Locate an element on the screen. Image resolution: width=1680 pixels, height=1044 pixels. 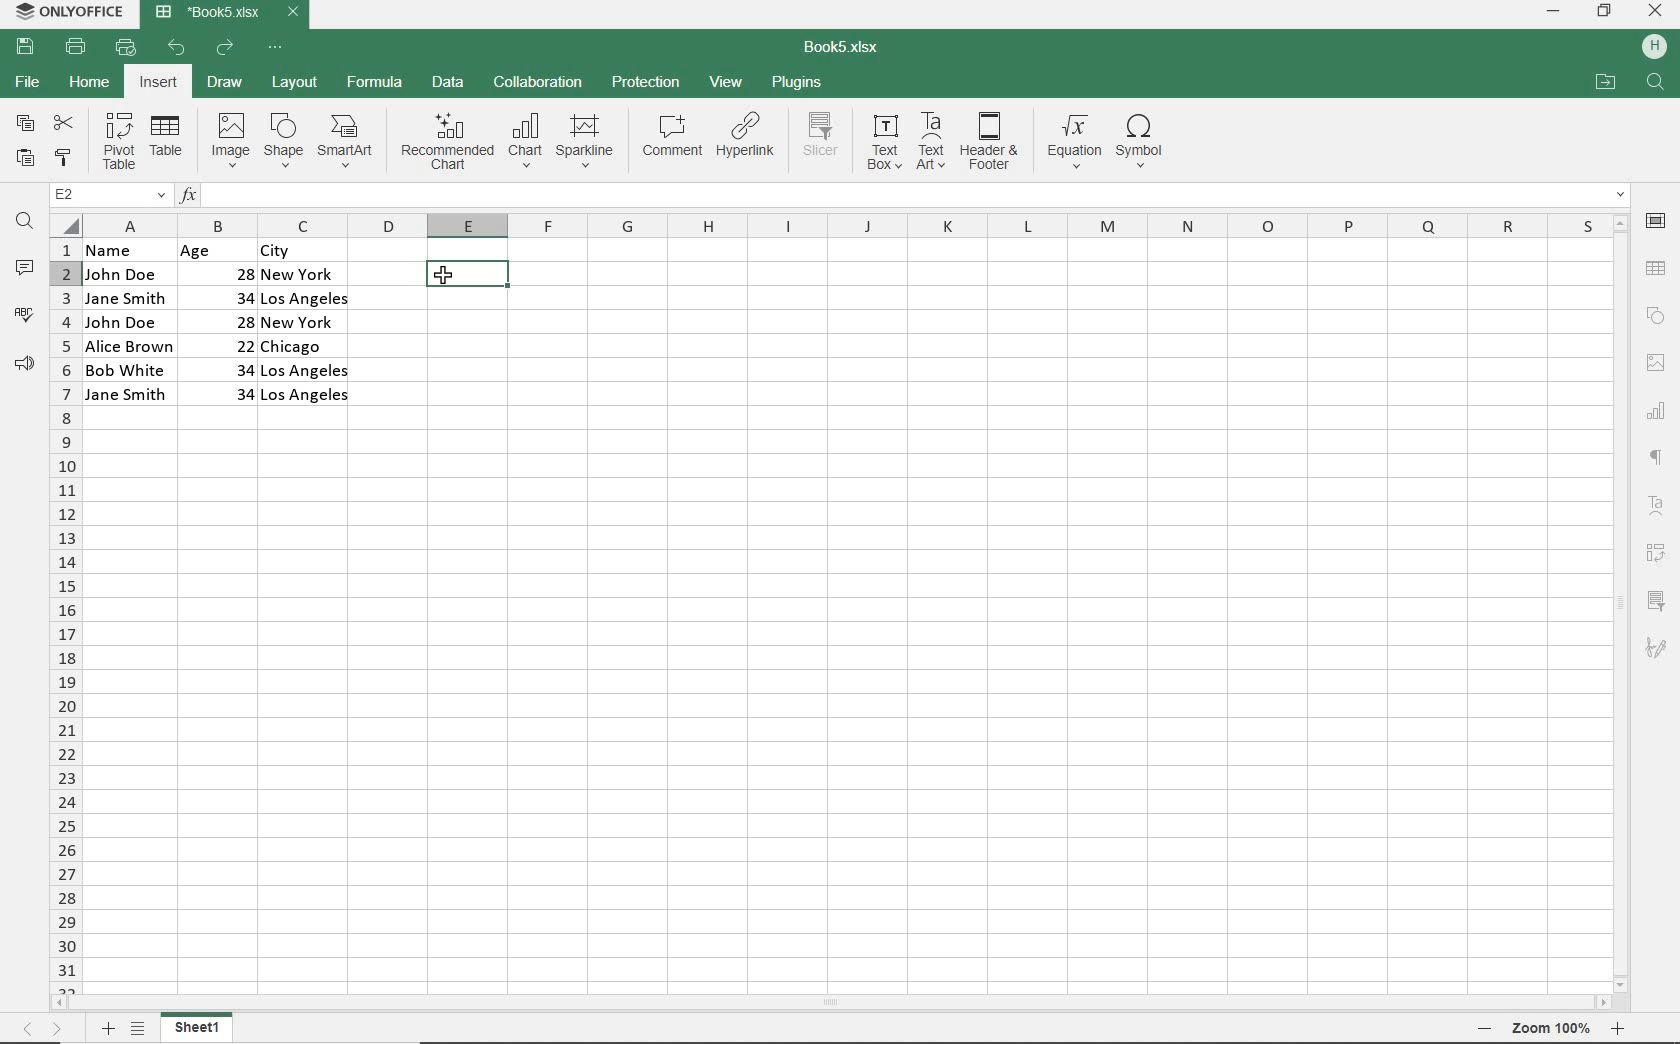
ZOOM IN is located at coordinates (1621, 1028).